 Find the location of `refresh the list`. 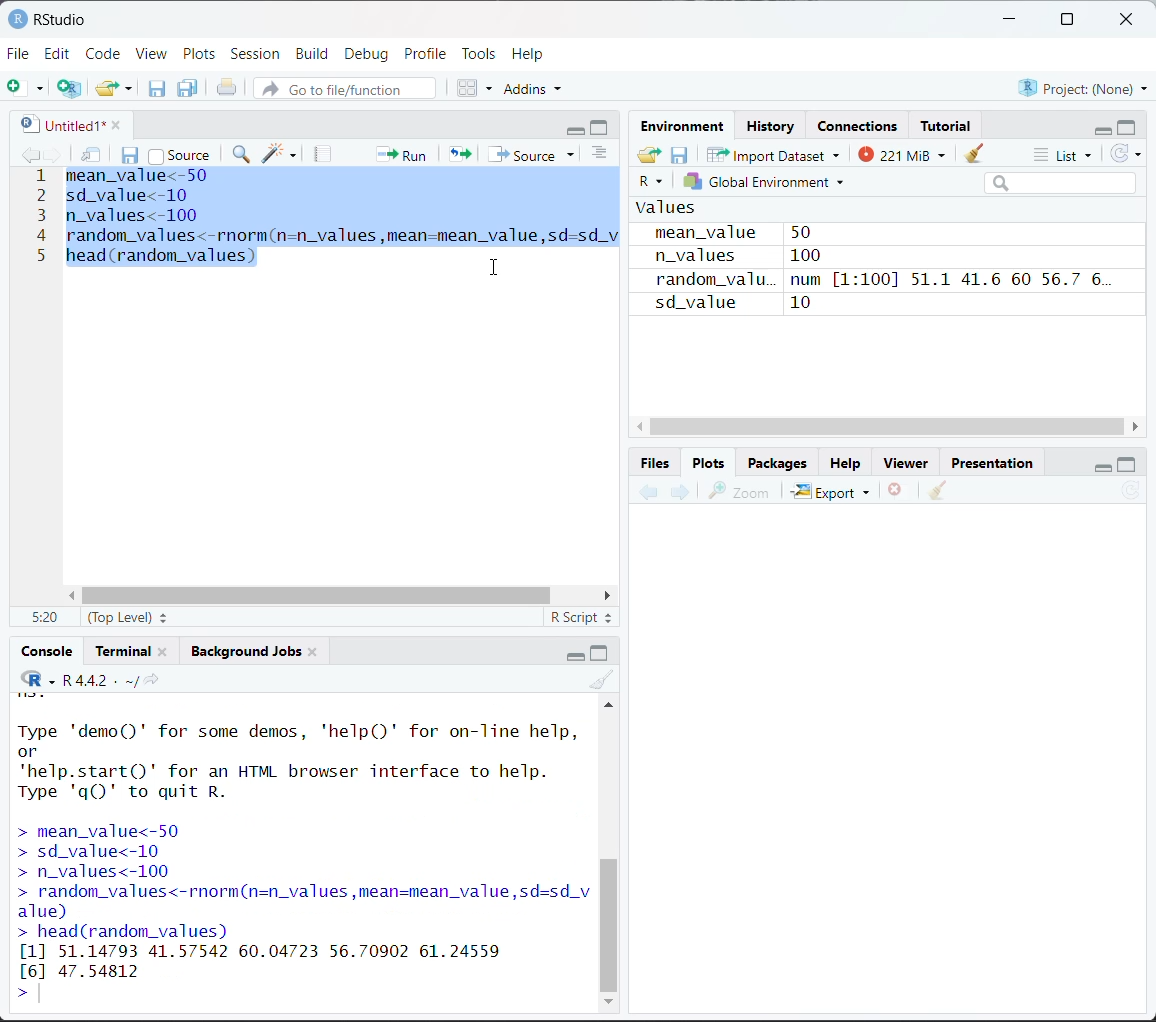

refresh the list is located at coordinates (1126, 154).